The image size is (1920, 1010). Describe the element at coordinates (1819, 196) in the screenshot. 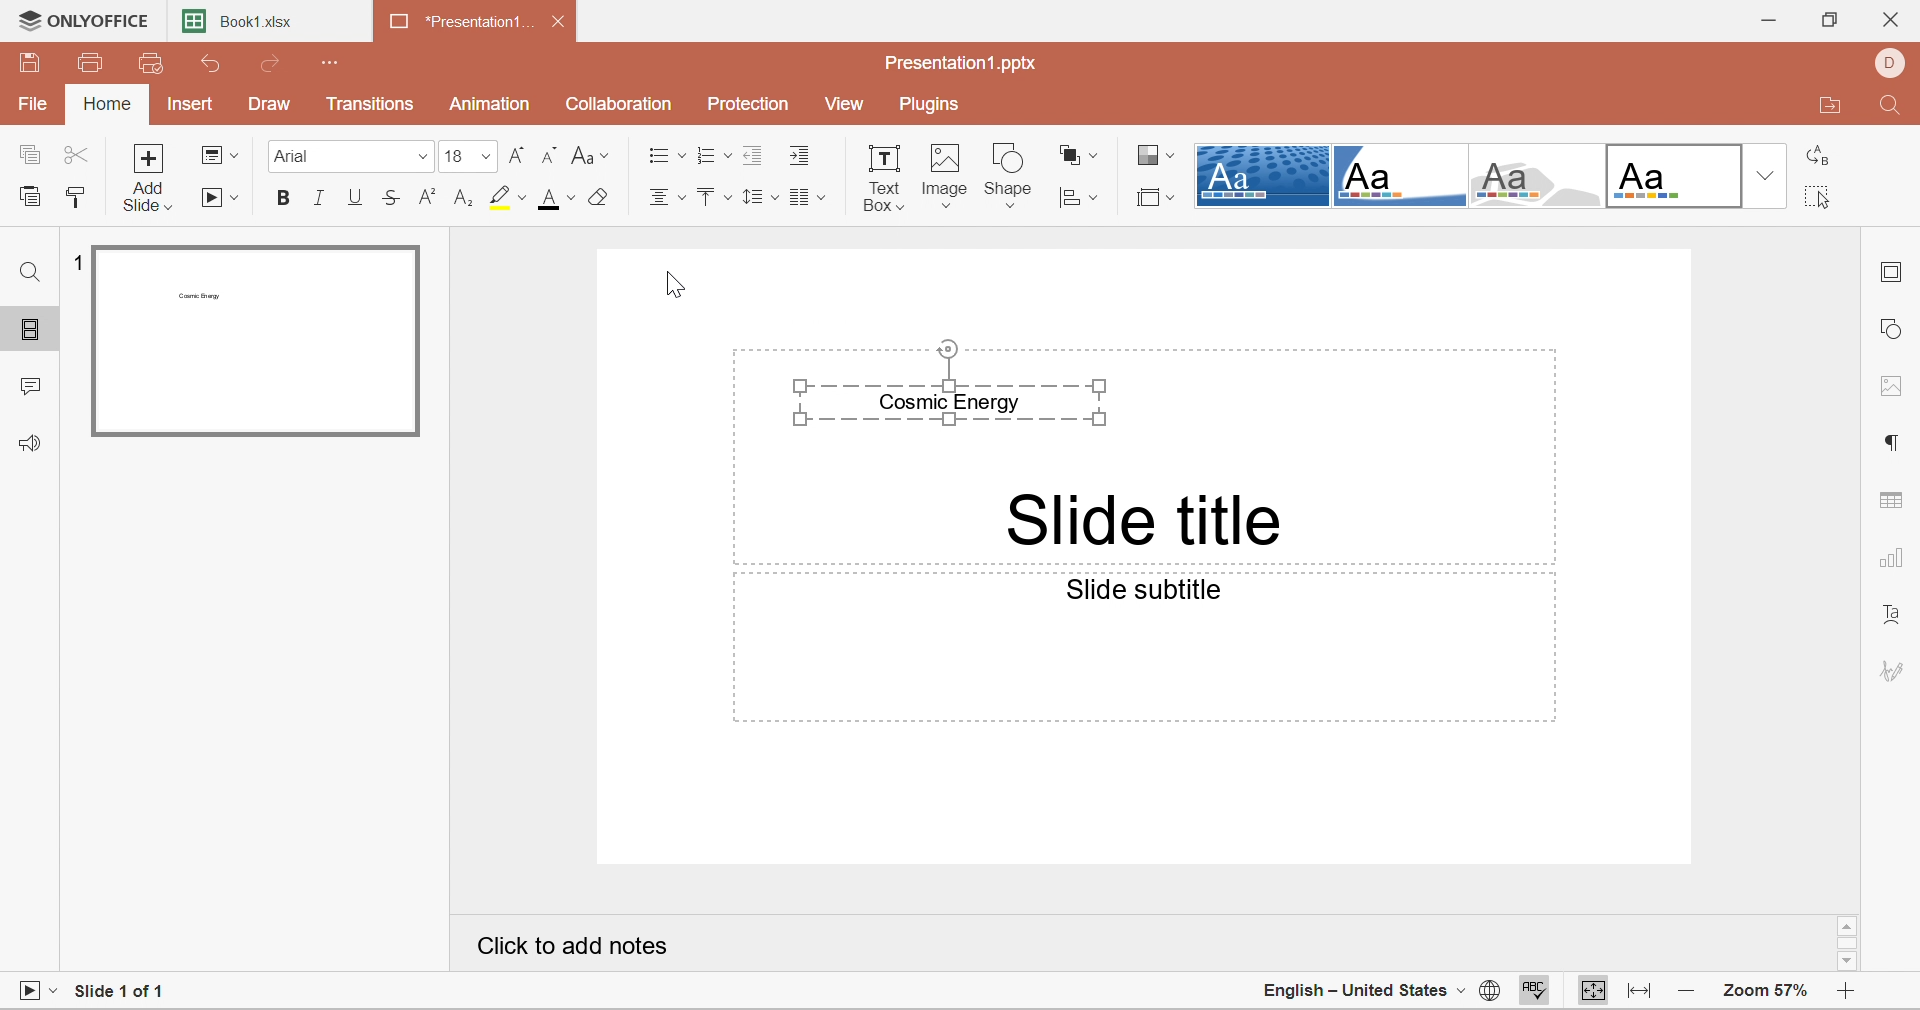

I see `Select all` at that location.